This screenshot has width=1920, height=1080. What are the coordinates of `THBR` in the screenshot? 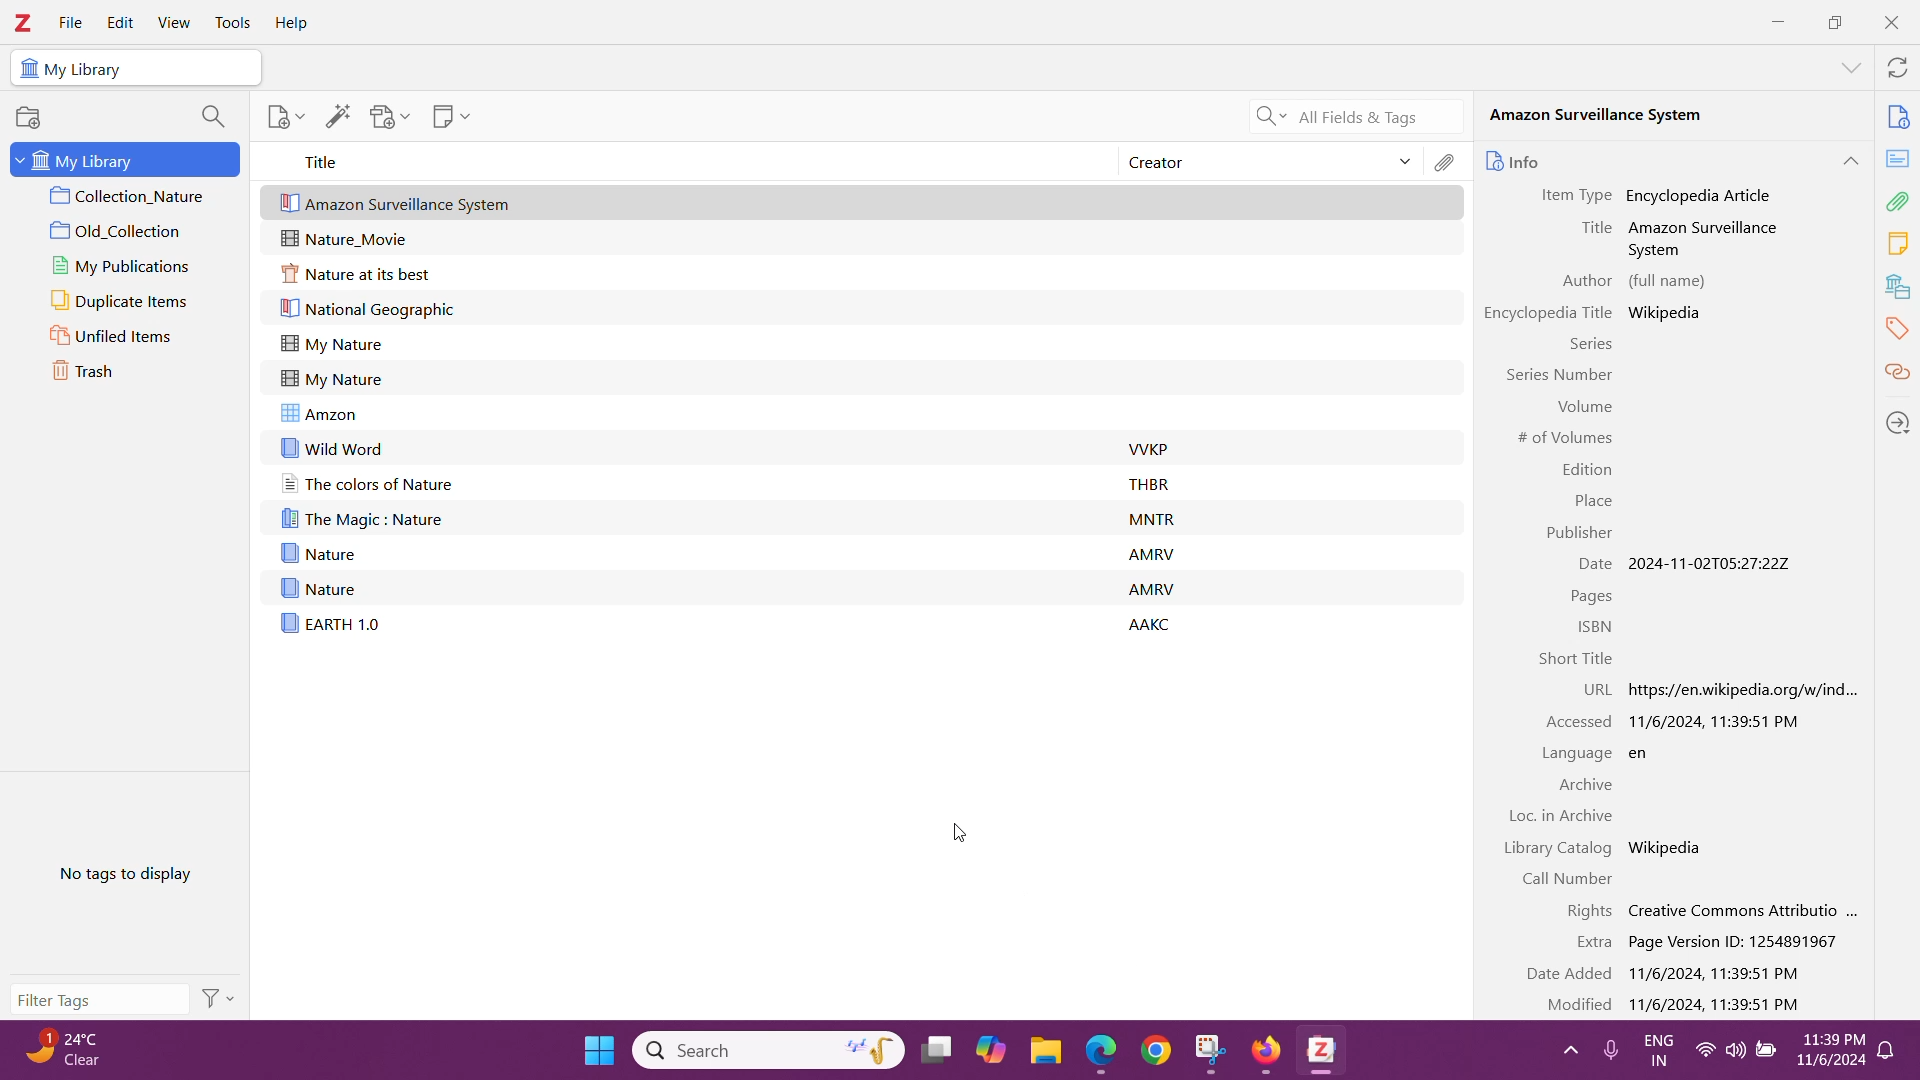 It's located at (1145, 483).